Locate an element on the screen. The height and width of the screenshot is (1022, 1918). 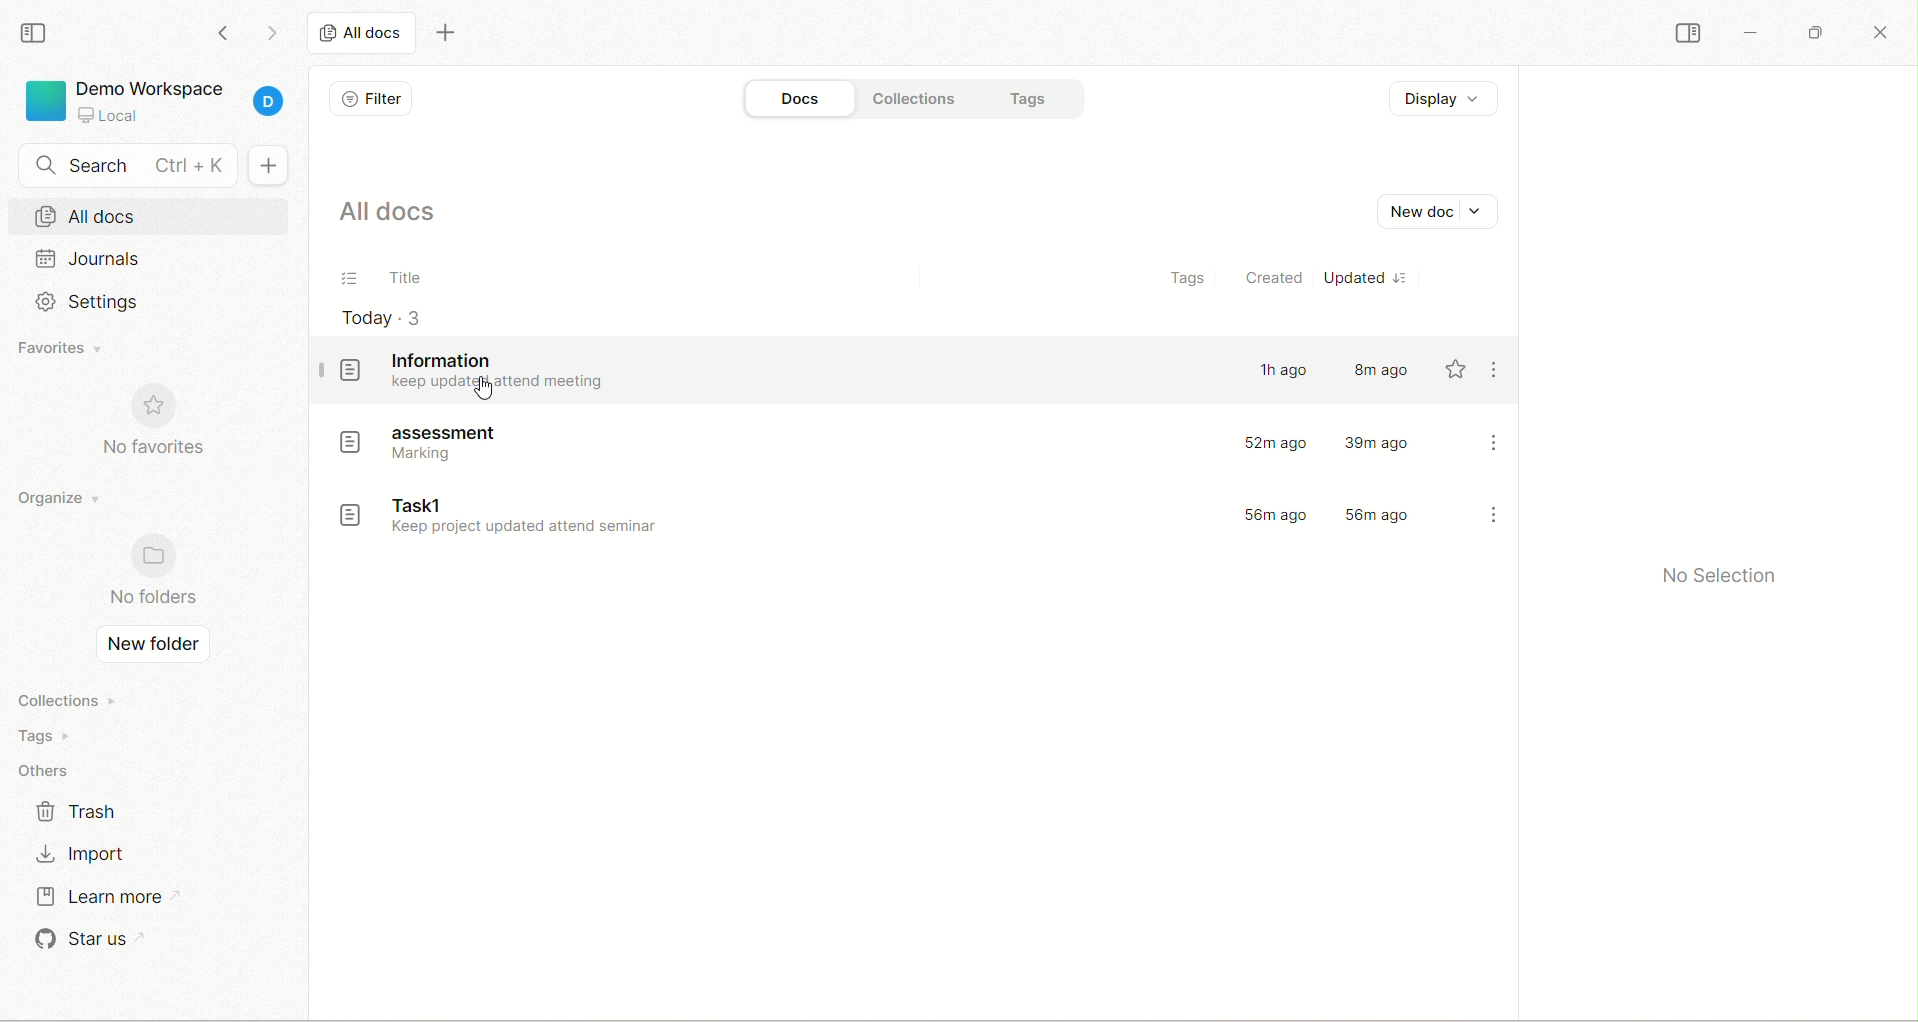
no selection is located at coordinates (1711, 573).